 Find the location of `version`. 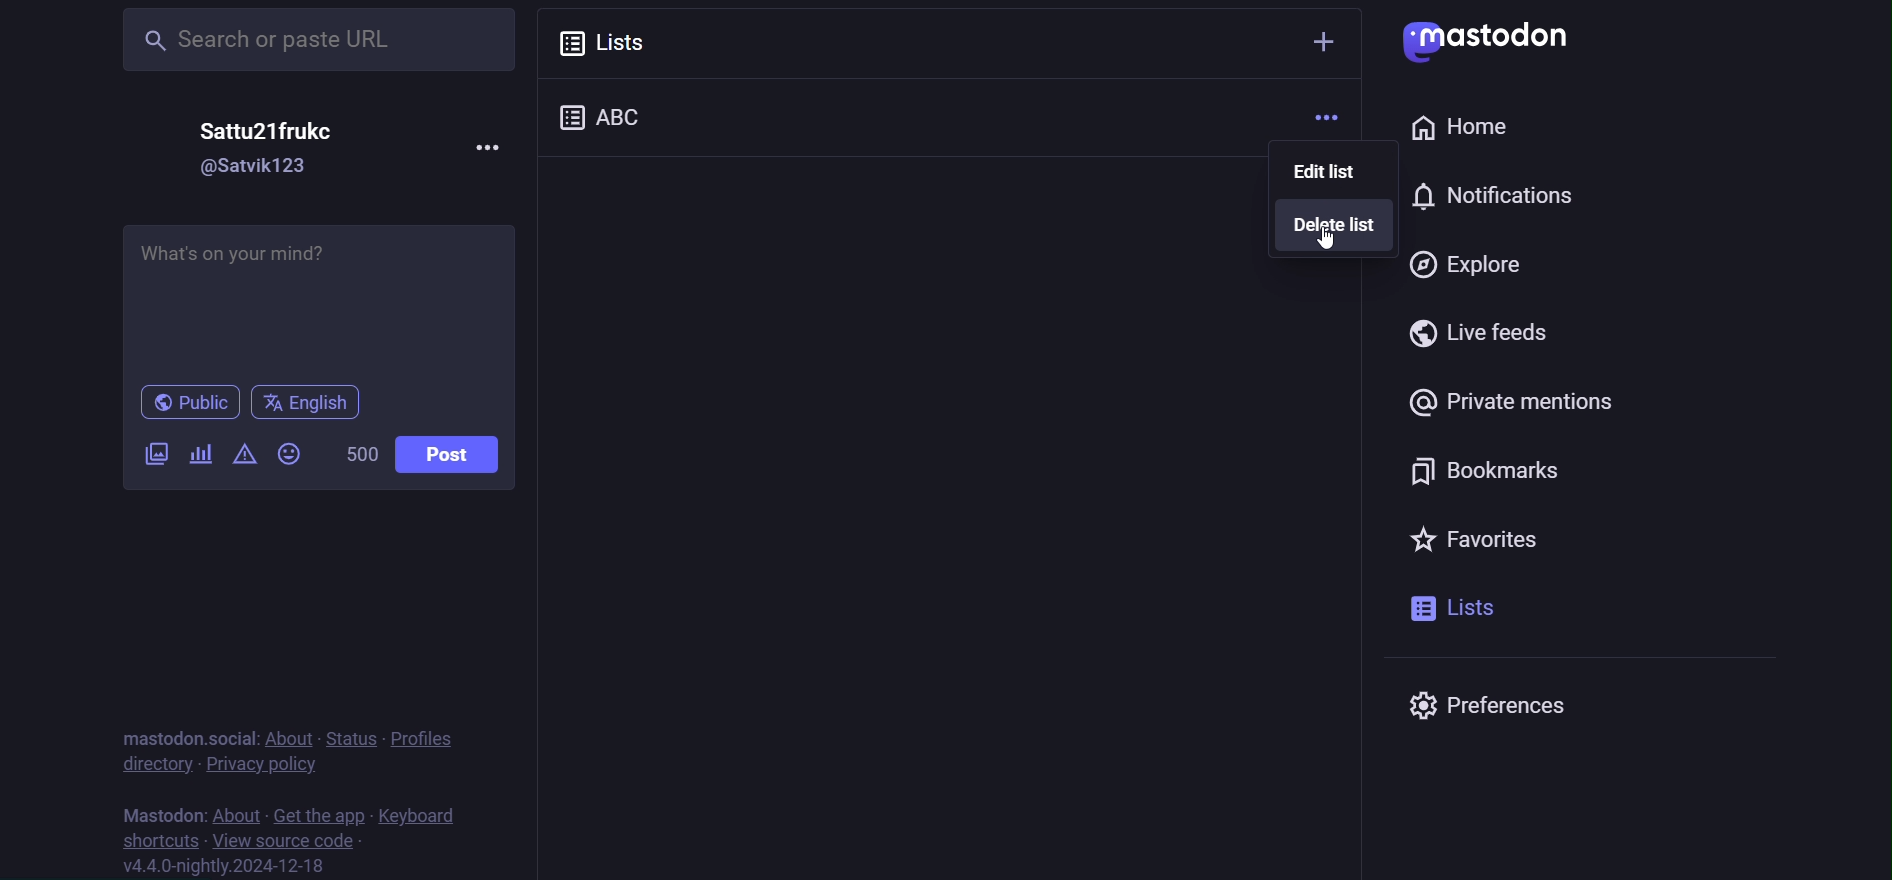

version is located at coordinates (238, 867).